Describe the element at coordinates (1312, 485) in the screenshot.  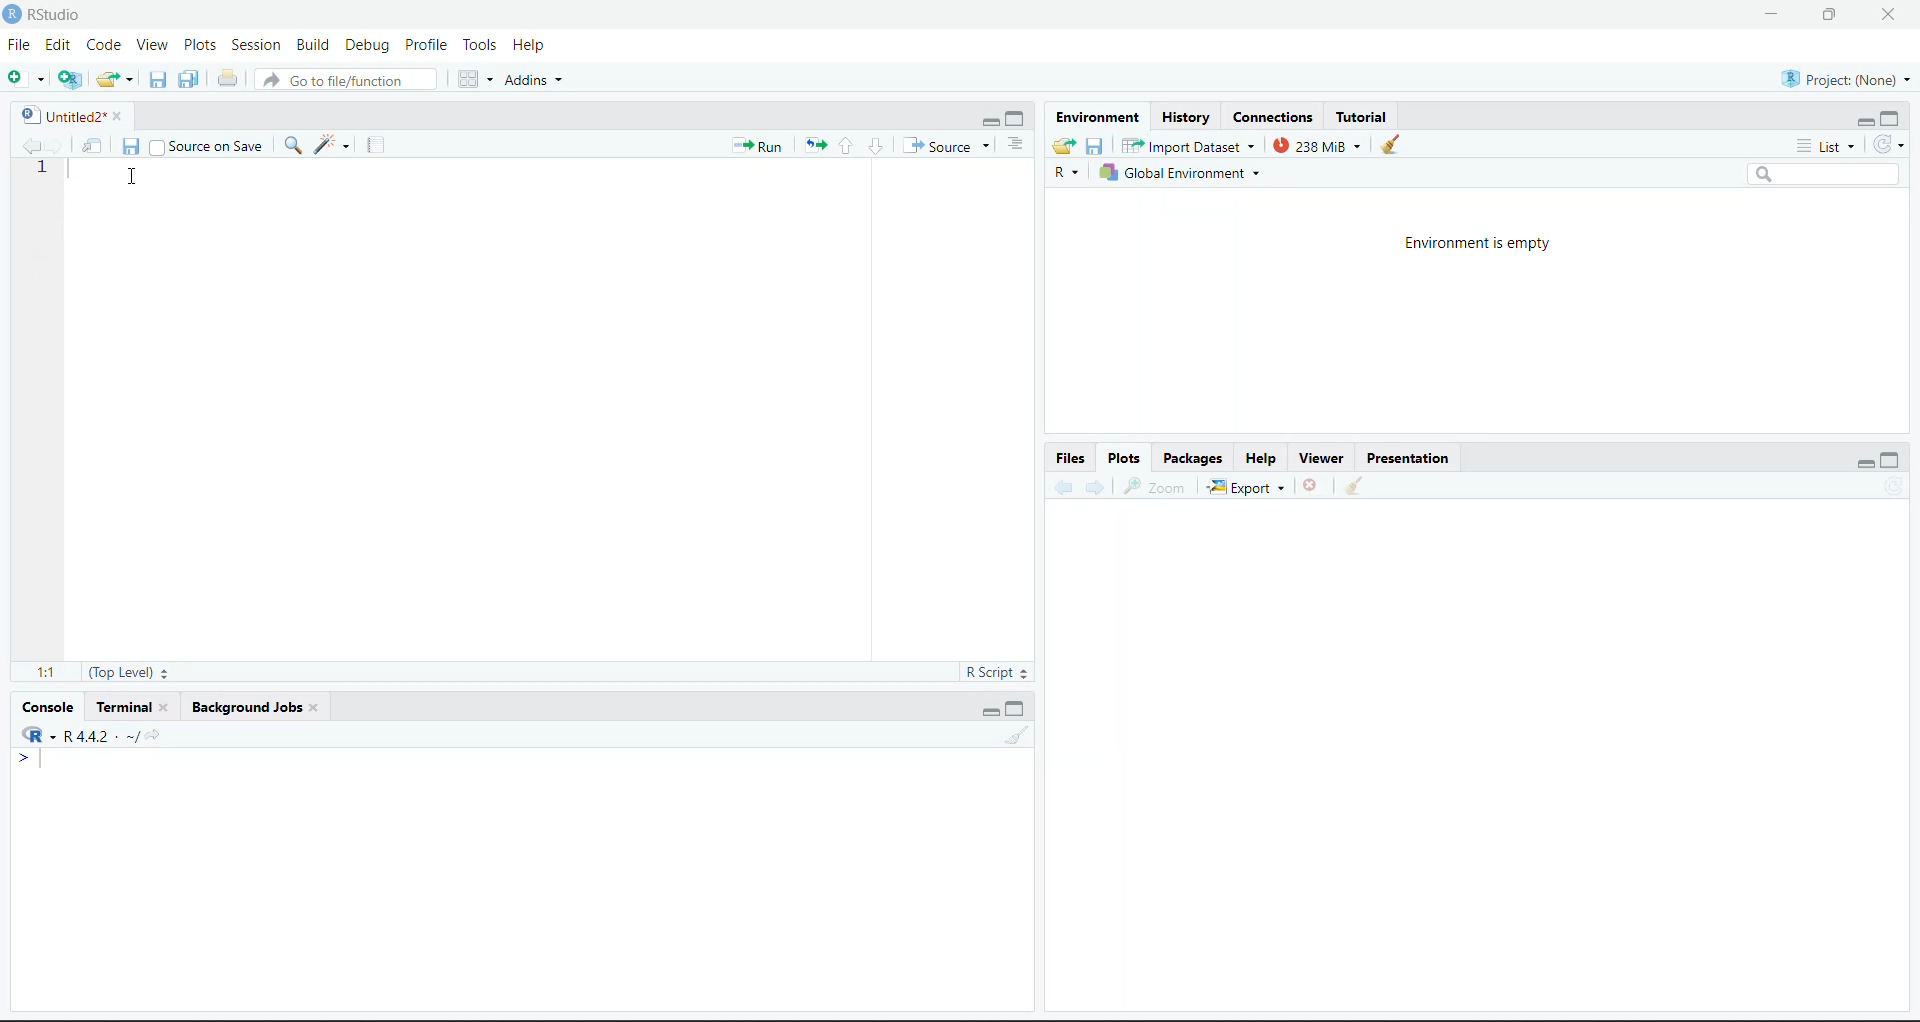
I see `close file` at that location.